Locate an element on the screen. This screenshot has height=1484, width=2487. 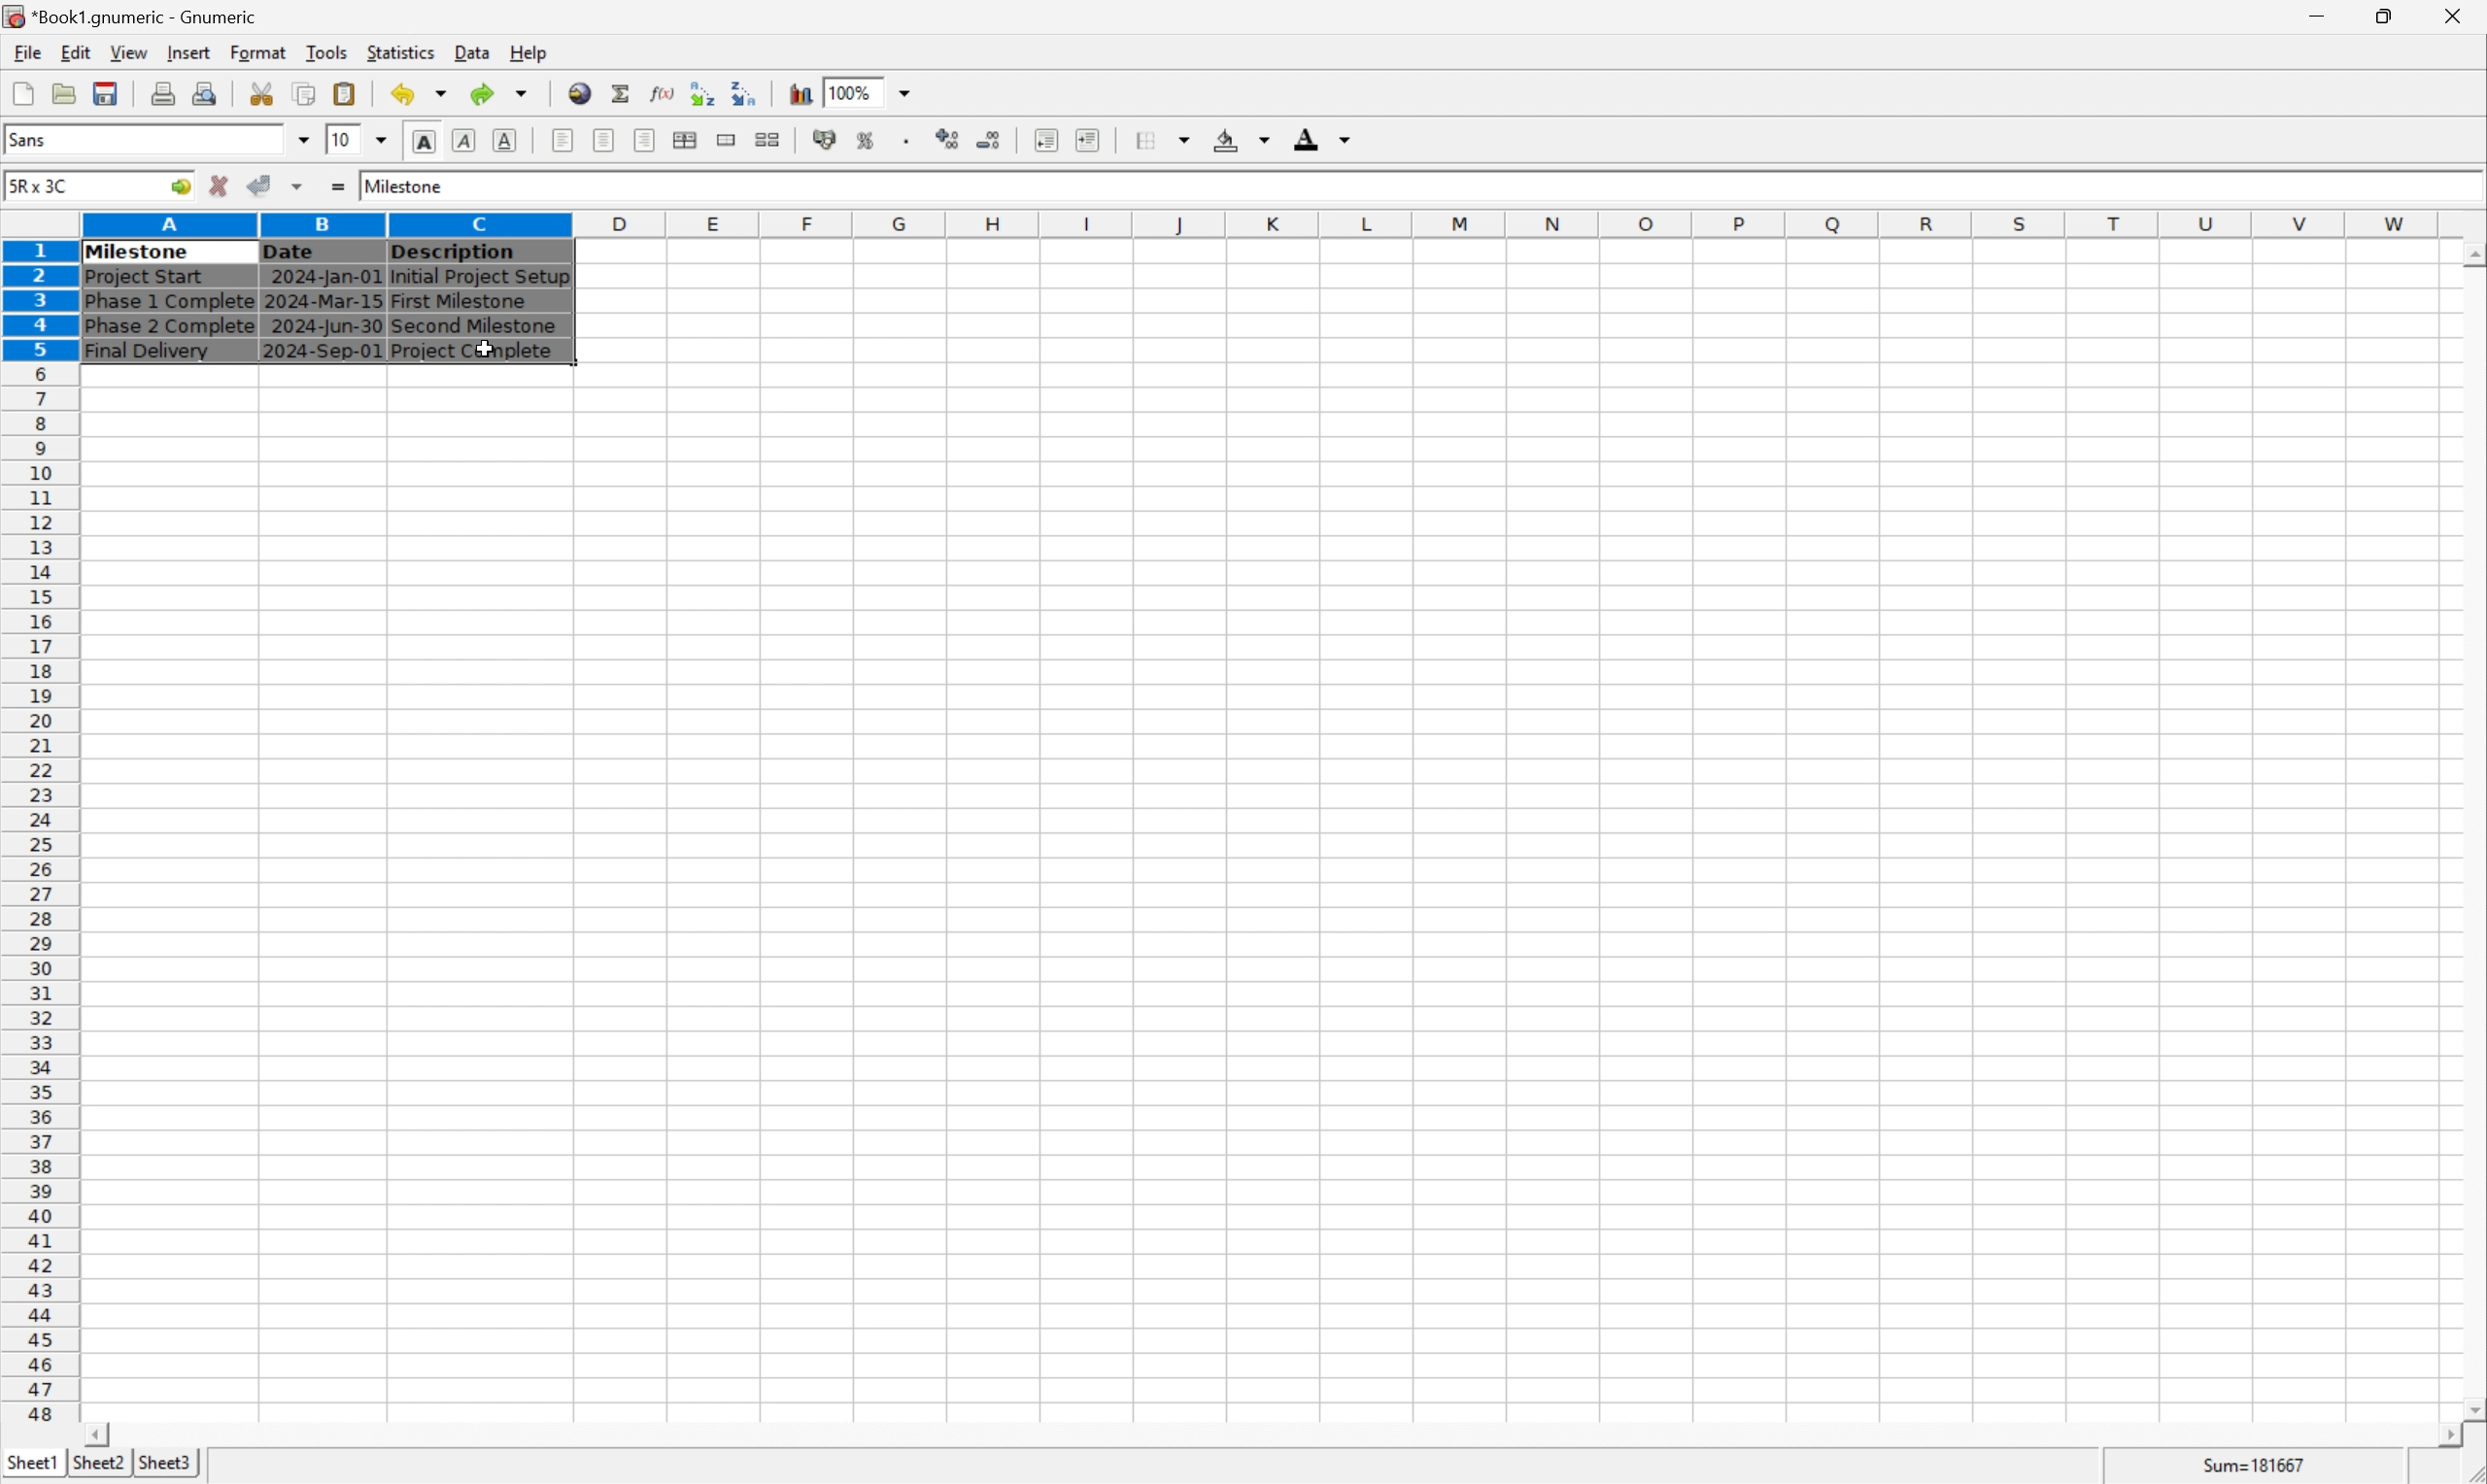
help is located at coordinates (529, 50).